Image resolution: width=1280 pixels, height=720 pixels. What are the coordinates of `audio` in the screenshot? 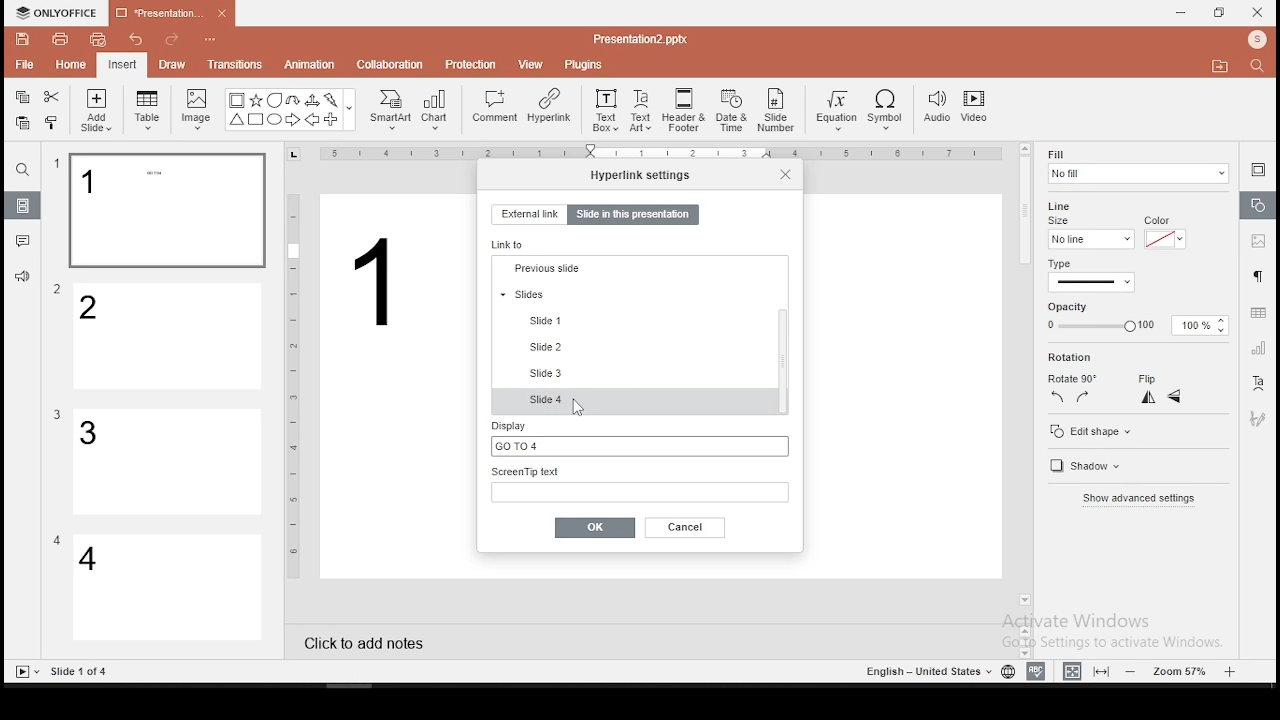 It's located at (937, 108).